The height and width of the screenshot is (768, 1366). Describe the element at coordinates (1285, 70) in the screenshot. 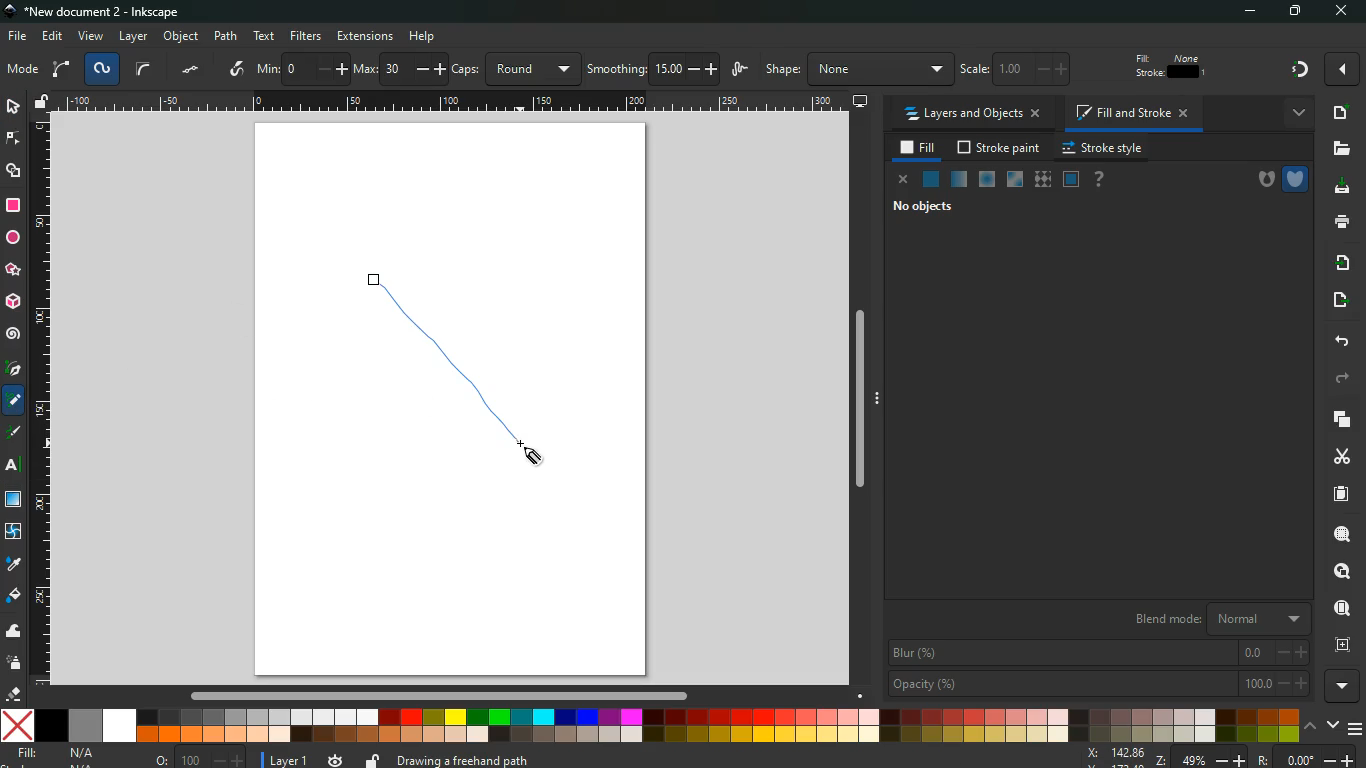

I see `` at that location.